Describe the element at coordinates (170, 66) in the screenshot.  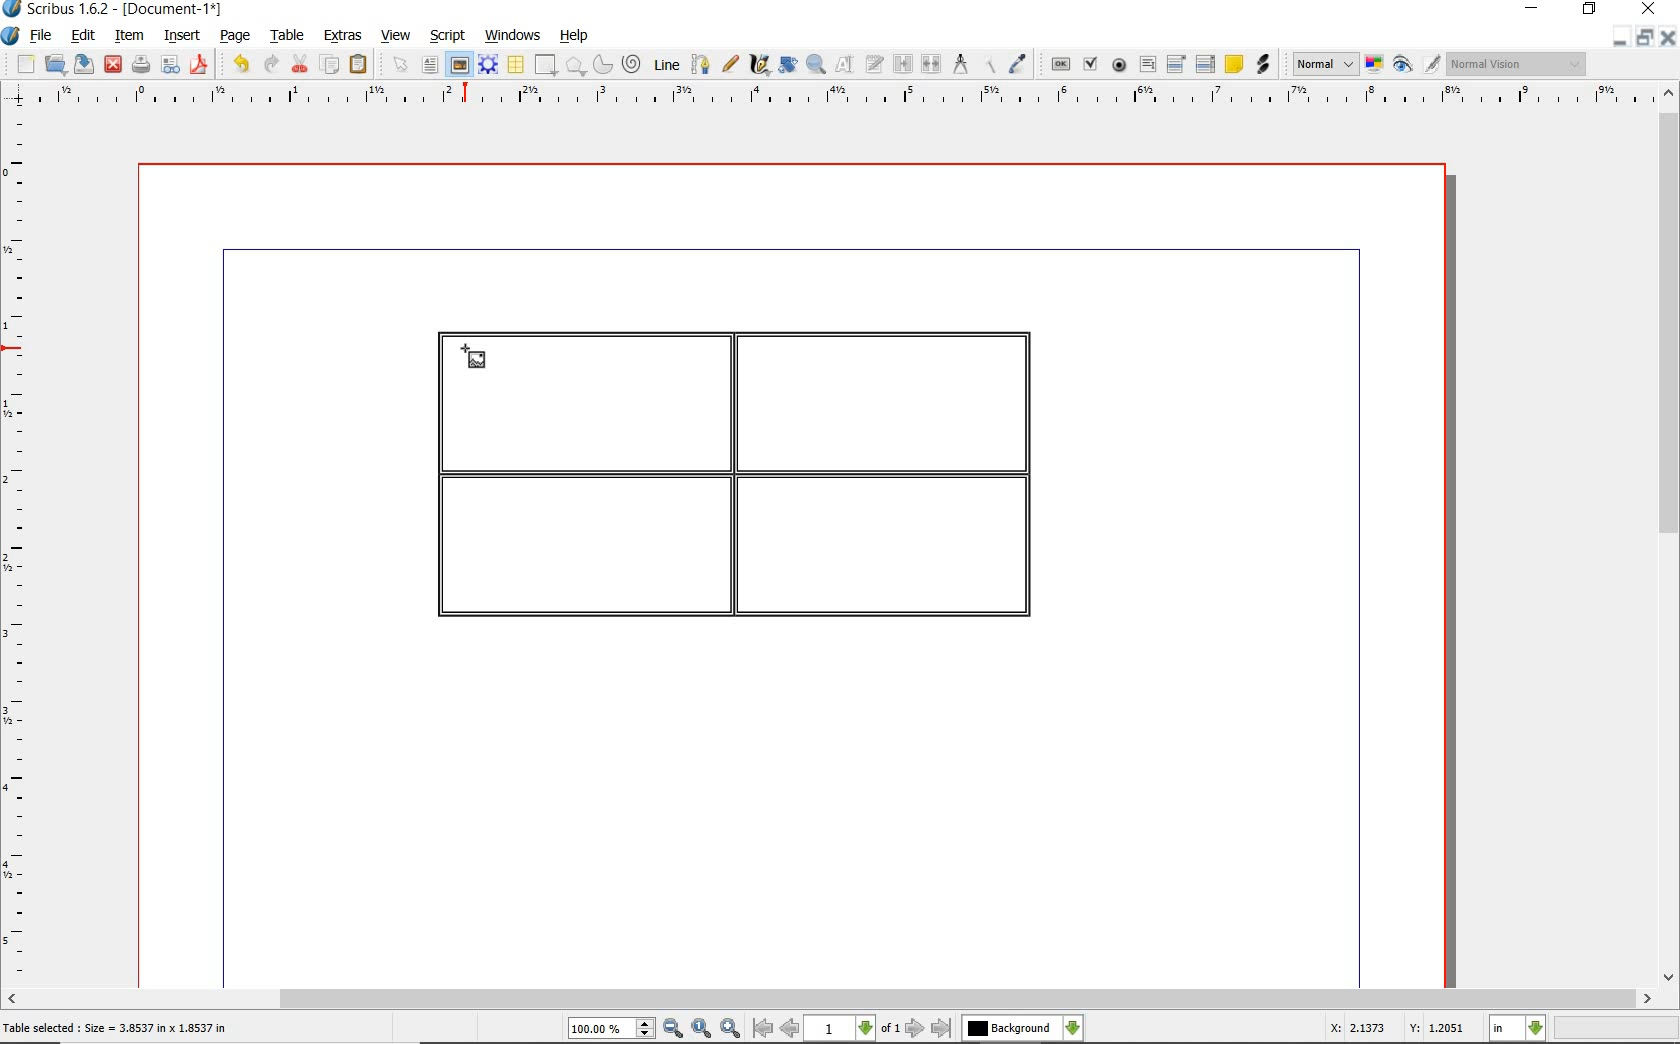
I see `preflight verifier` at that location.